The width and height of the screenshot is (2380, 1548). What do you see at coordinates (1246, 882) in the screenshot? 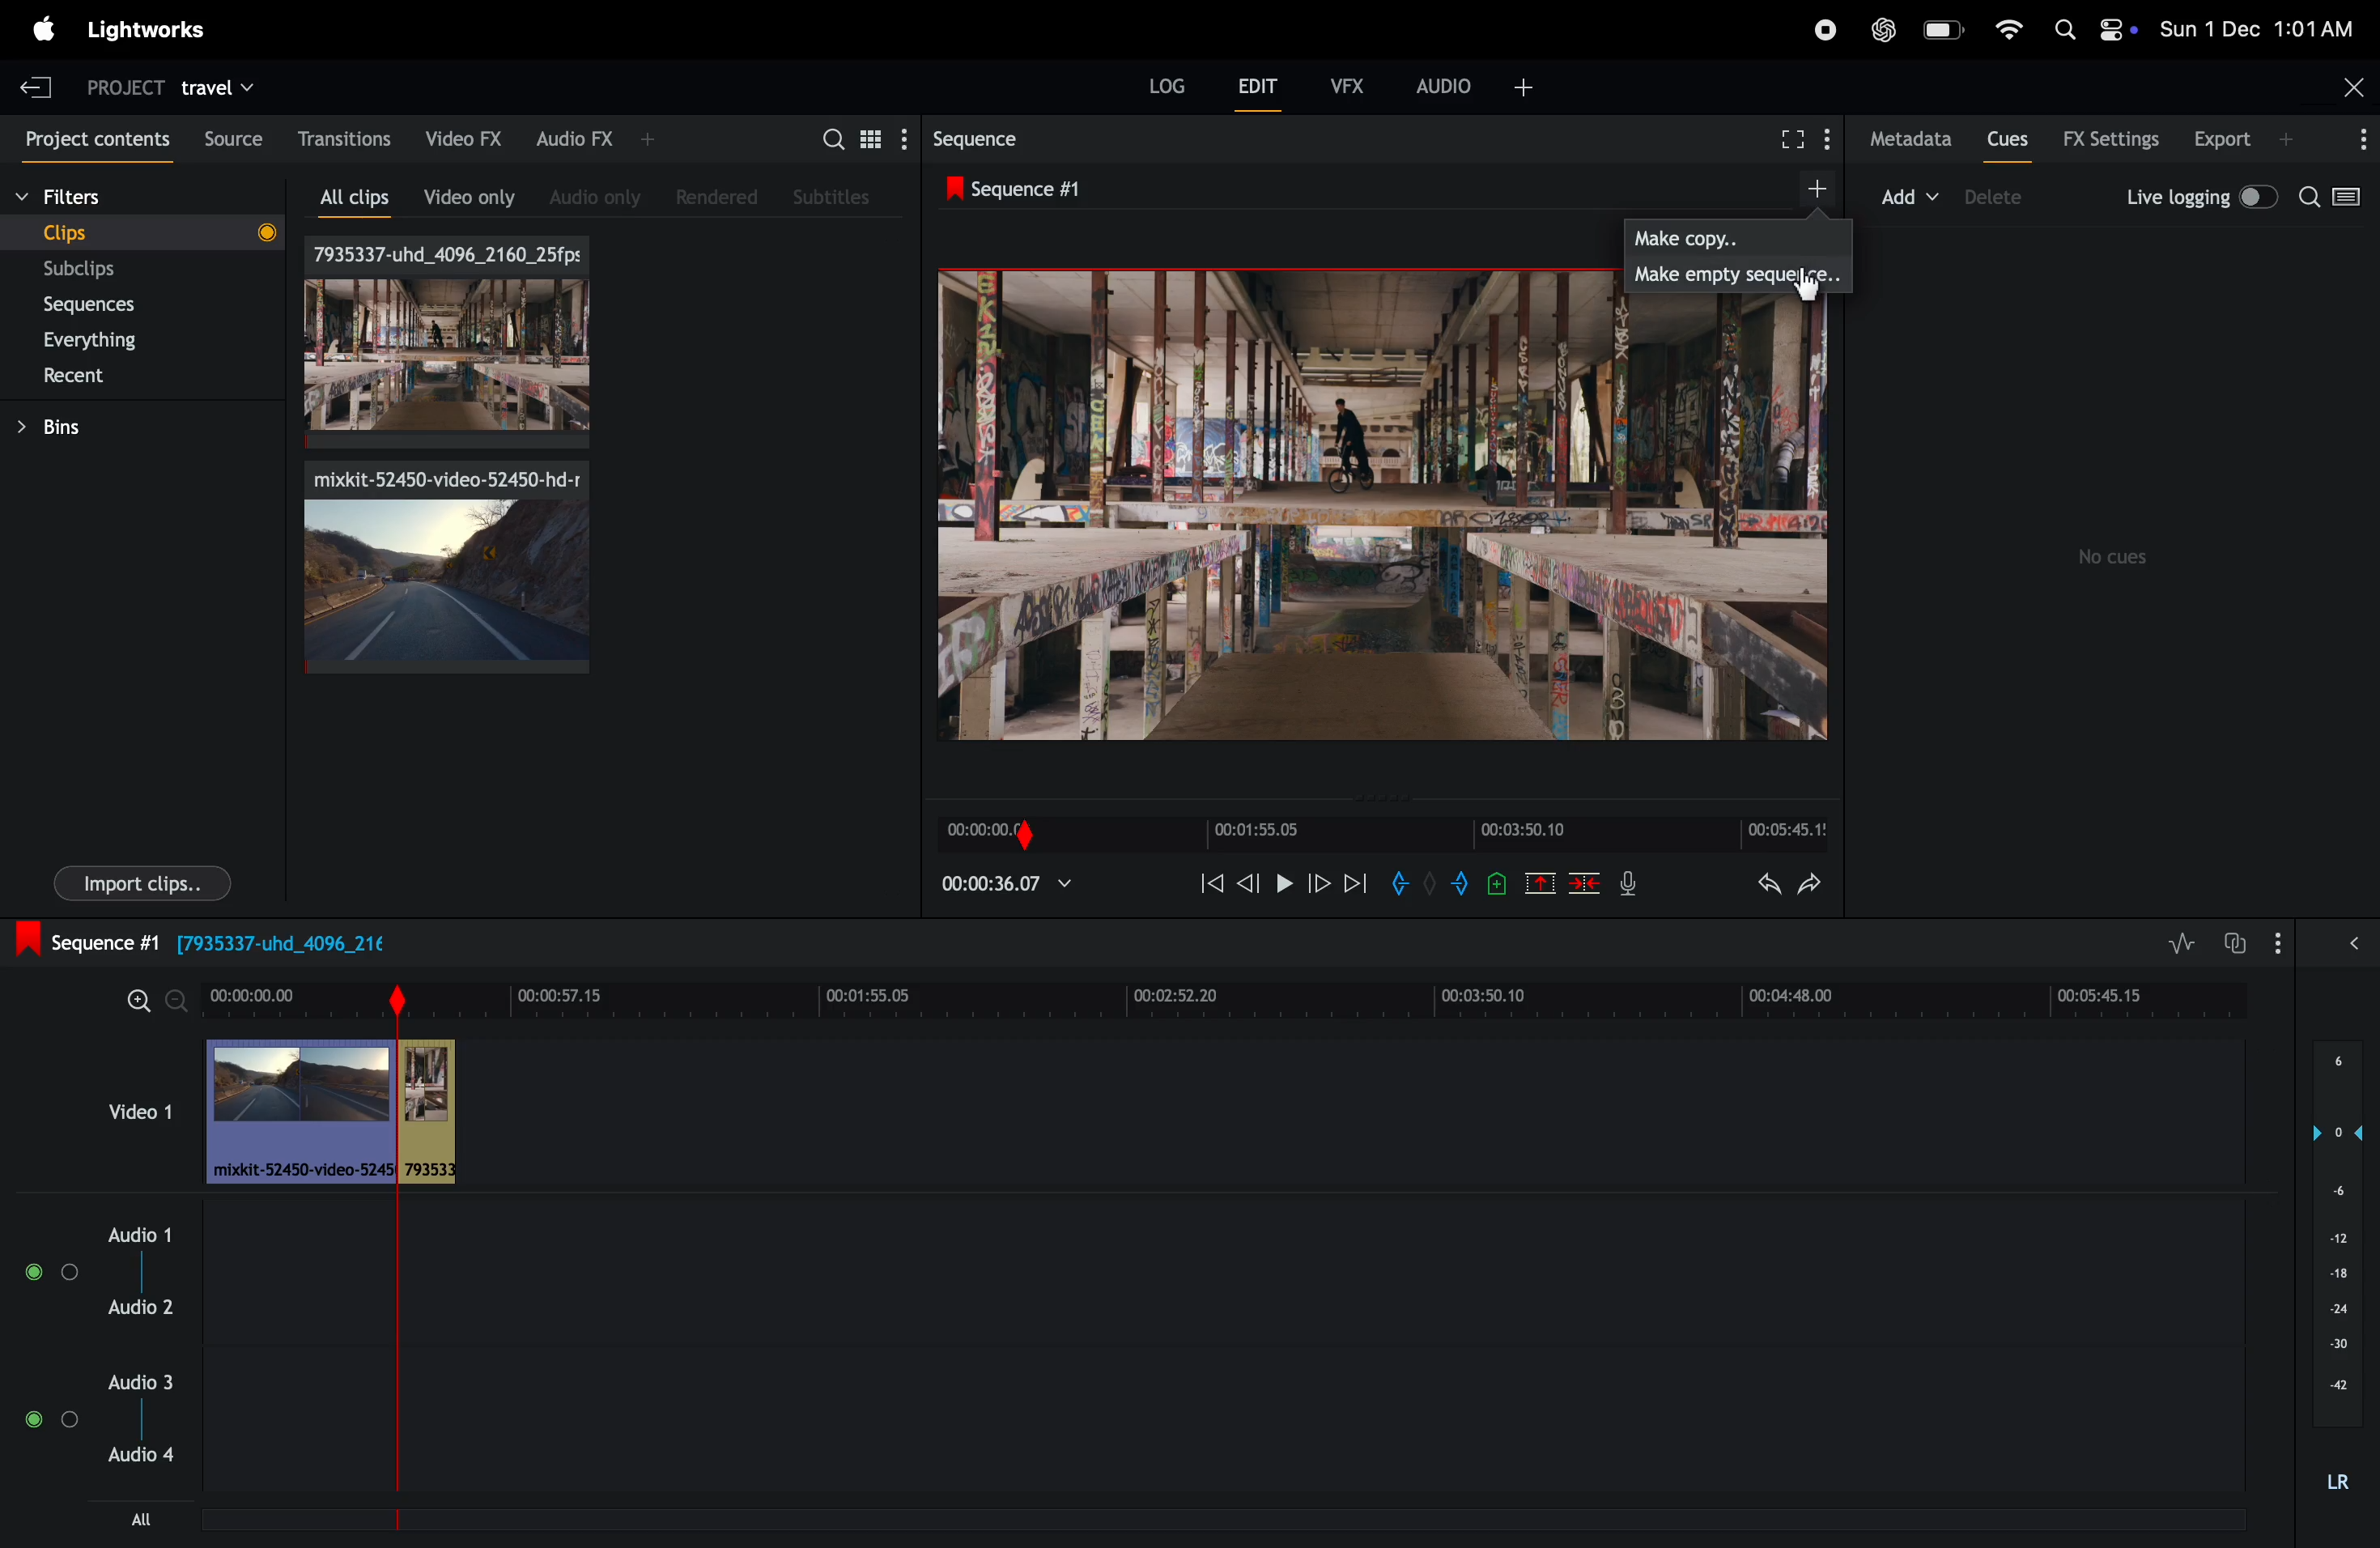
I see `next frame` at bounding box center [1246, 882].